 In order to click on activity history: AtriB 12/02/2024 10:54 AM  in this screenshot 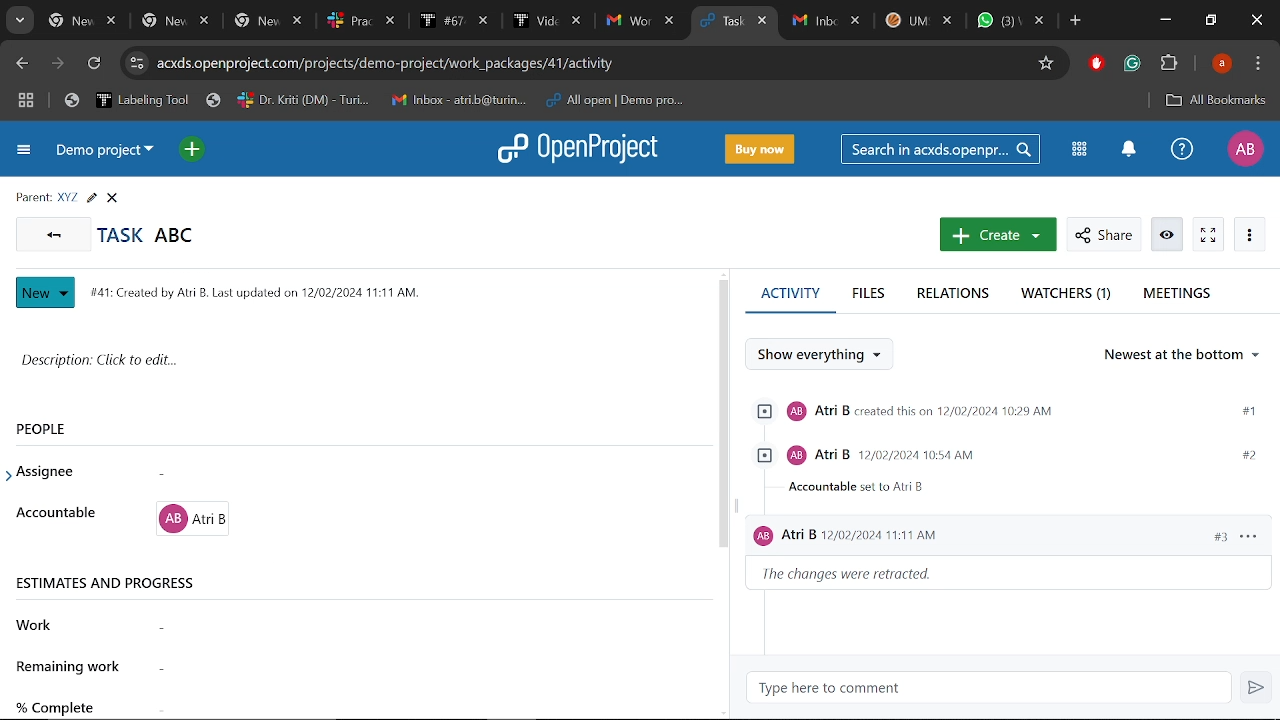, I will do `click(1003, 471)`.